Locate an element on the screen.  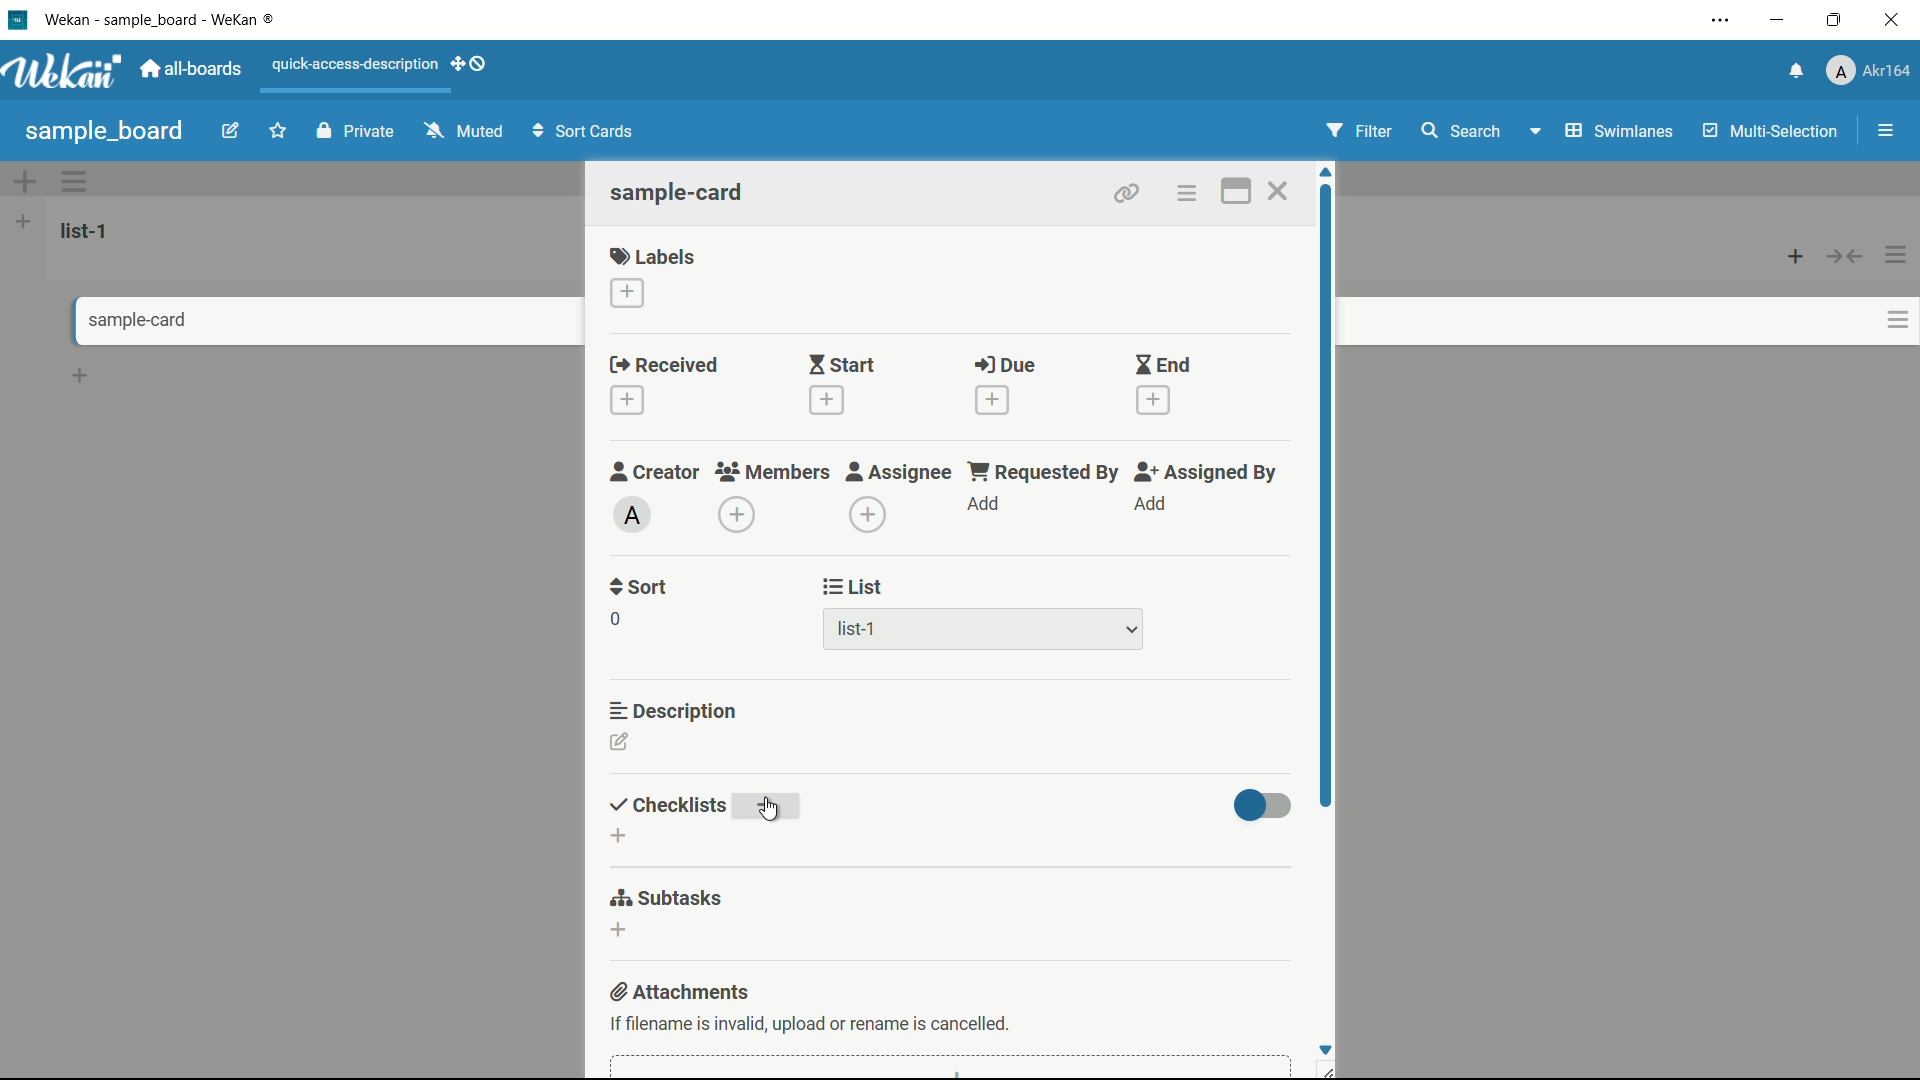
members is located at coordinates (771, 473).